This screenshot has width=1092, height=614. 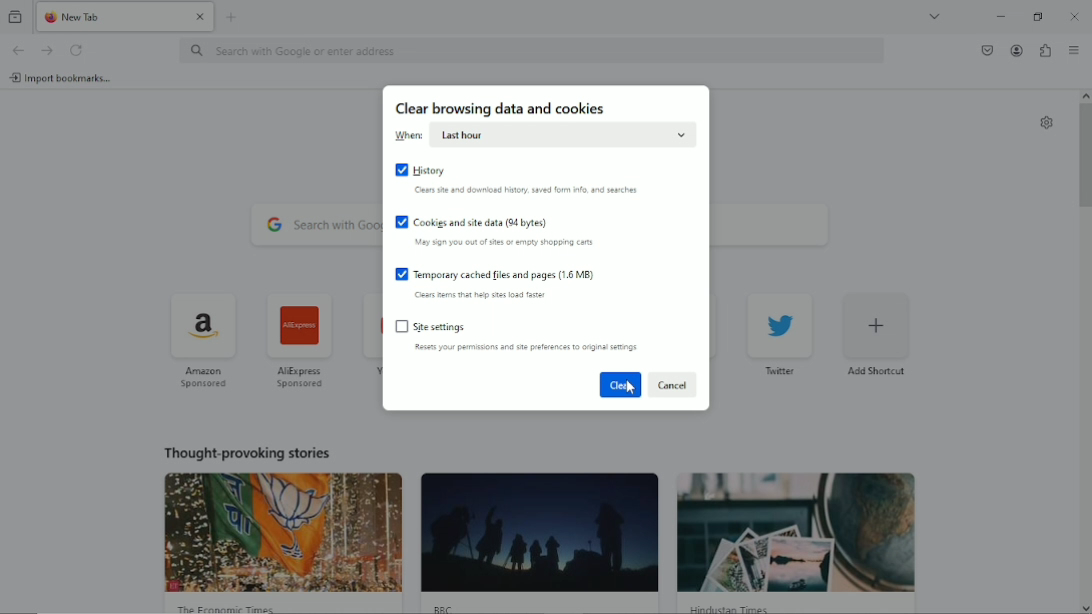 I want to click on Cookies and site data (94 bytes), so click(x=473, y=221).